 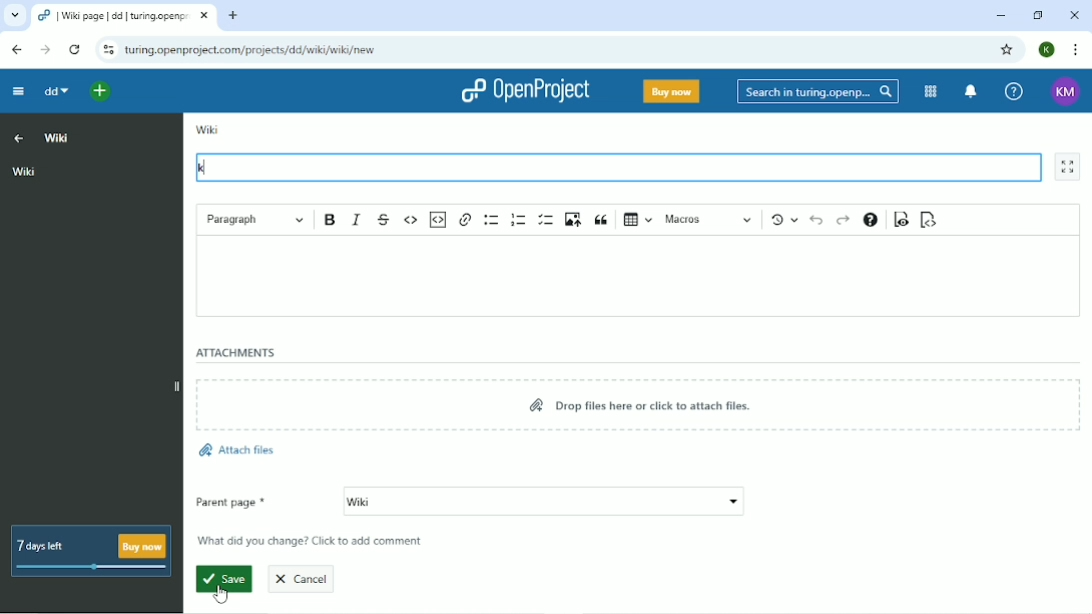 What do you see at coordinates (235, 351) in the screenshot?
I see `Attachments` at bounding box center [235, 351].